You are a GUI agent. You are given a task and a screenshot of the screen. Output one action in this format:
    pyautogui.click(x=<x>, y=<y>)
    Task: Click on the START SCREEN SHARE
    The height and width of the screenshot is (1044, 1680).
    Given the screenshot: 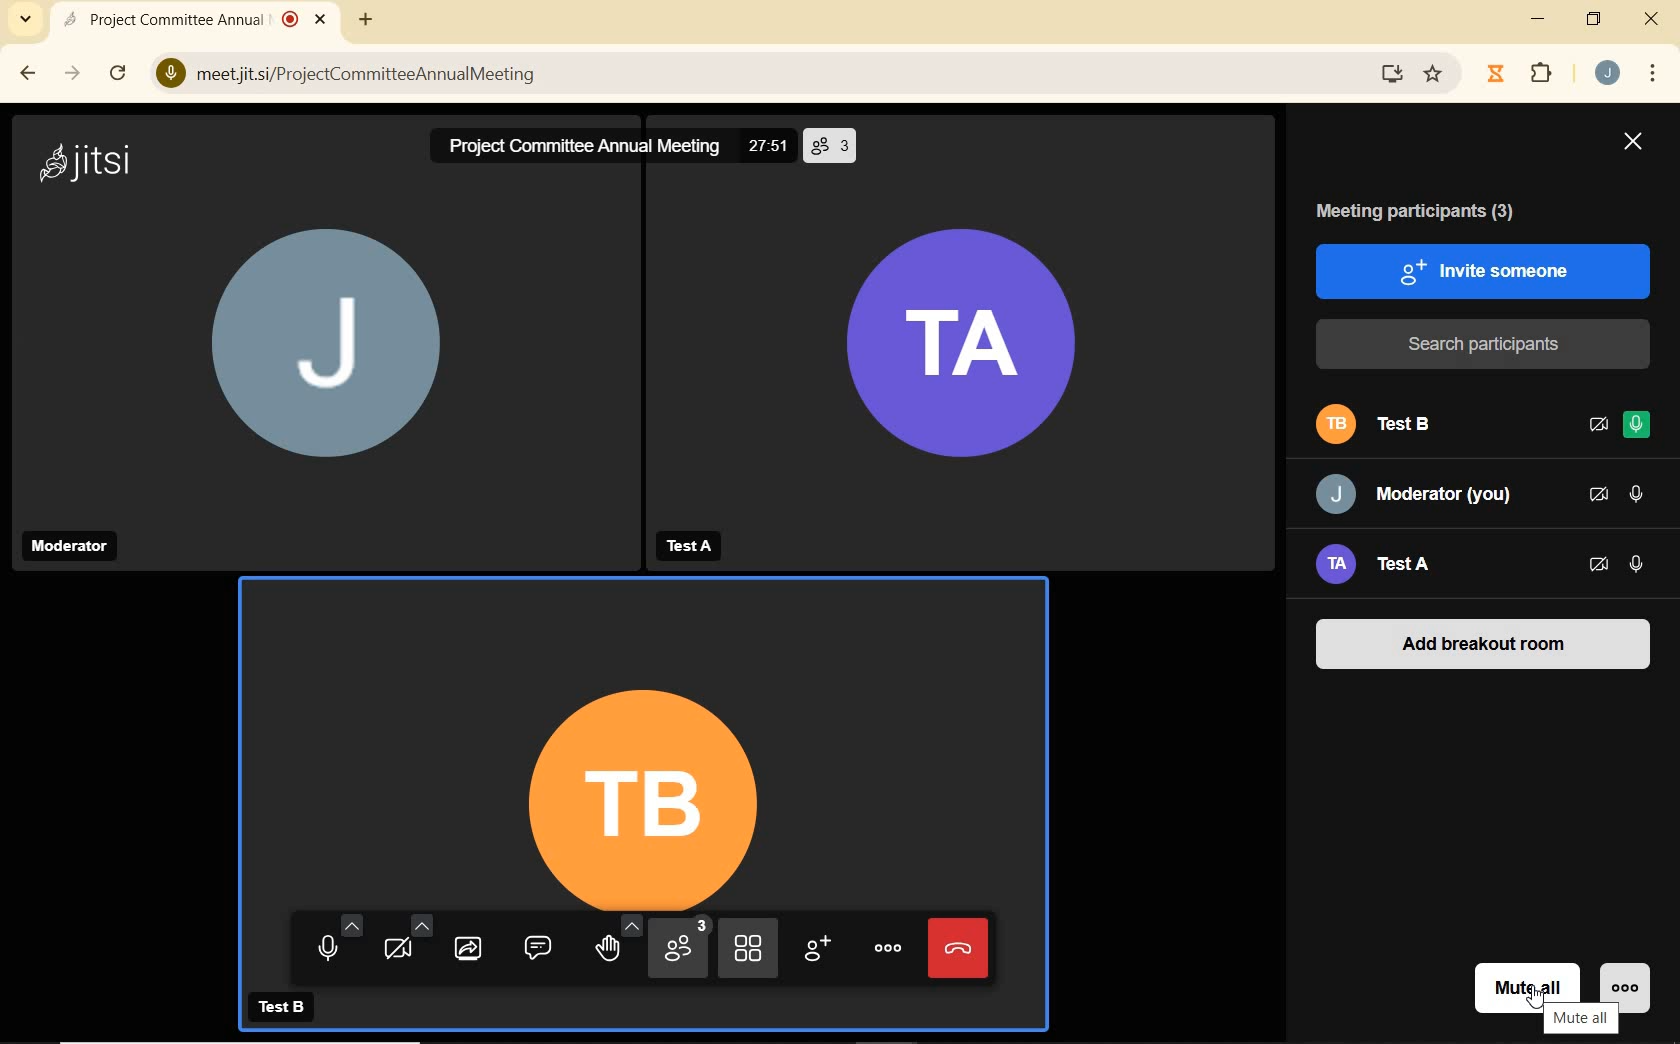 What is the action you would take?
    pyautogui.click(x=466, y=951)
    